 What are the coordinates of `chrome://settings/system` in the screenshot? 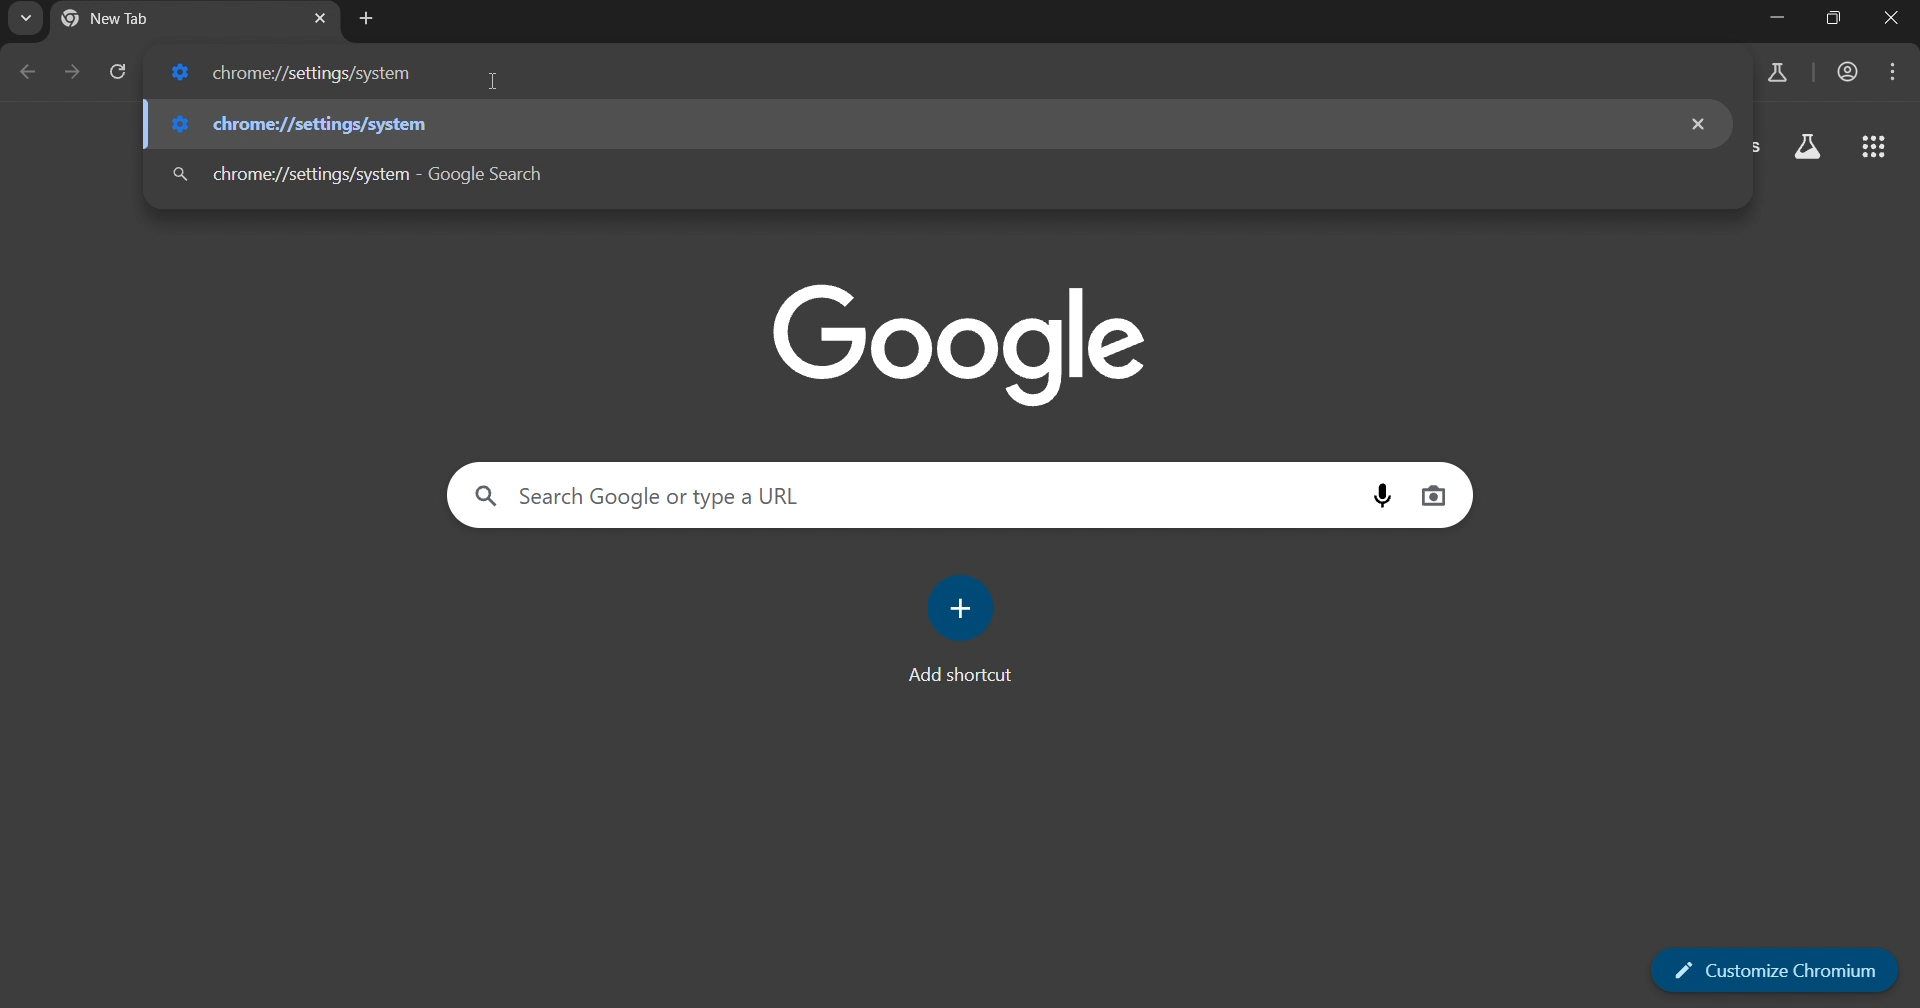 It's located at (379, 169).